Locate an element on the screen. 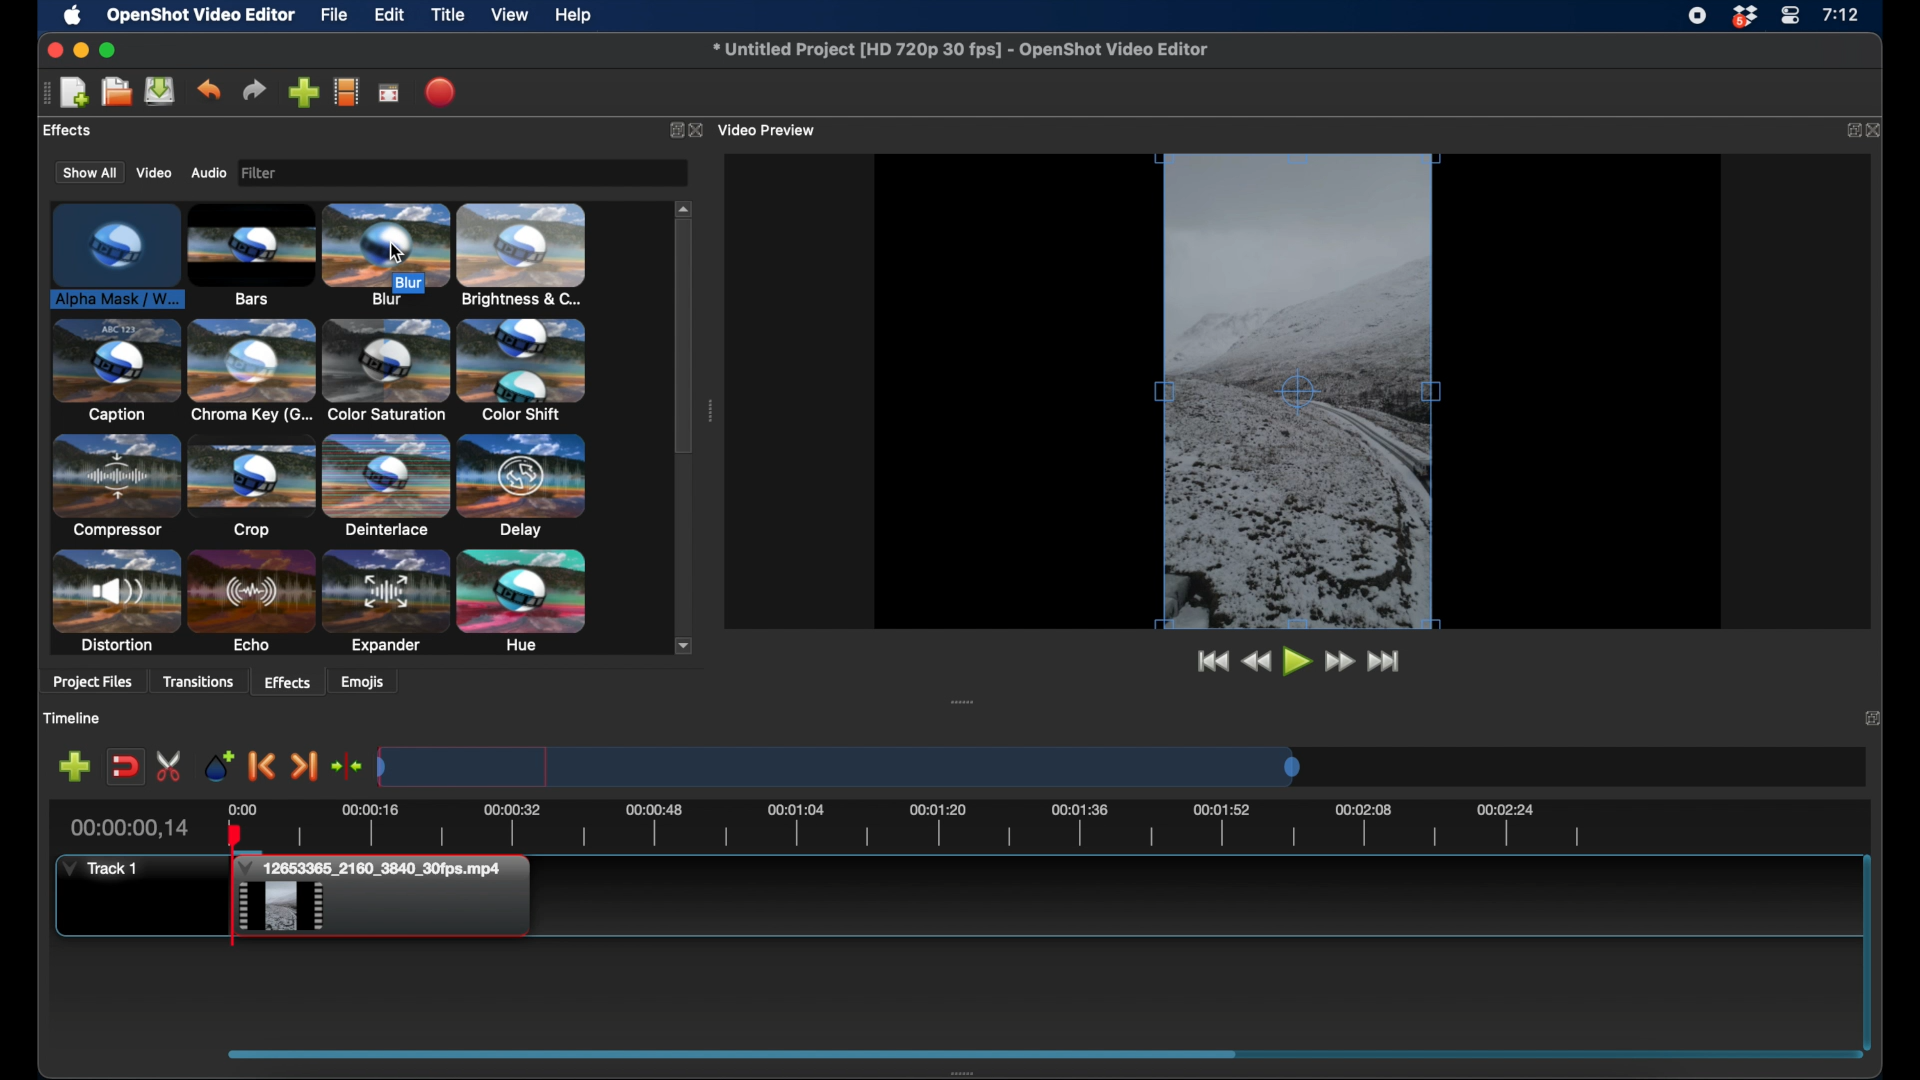 The height and width of the screenshot is (1080, 1920). jump to start is located at coordinates (1212, 662).